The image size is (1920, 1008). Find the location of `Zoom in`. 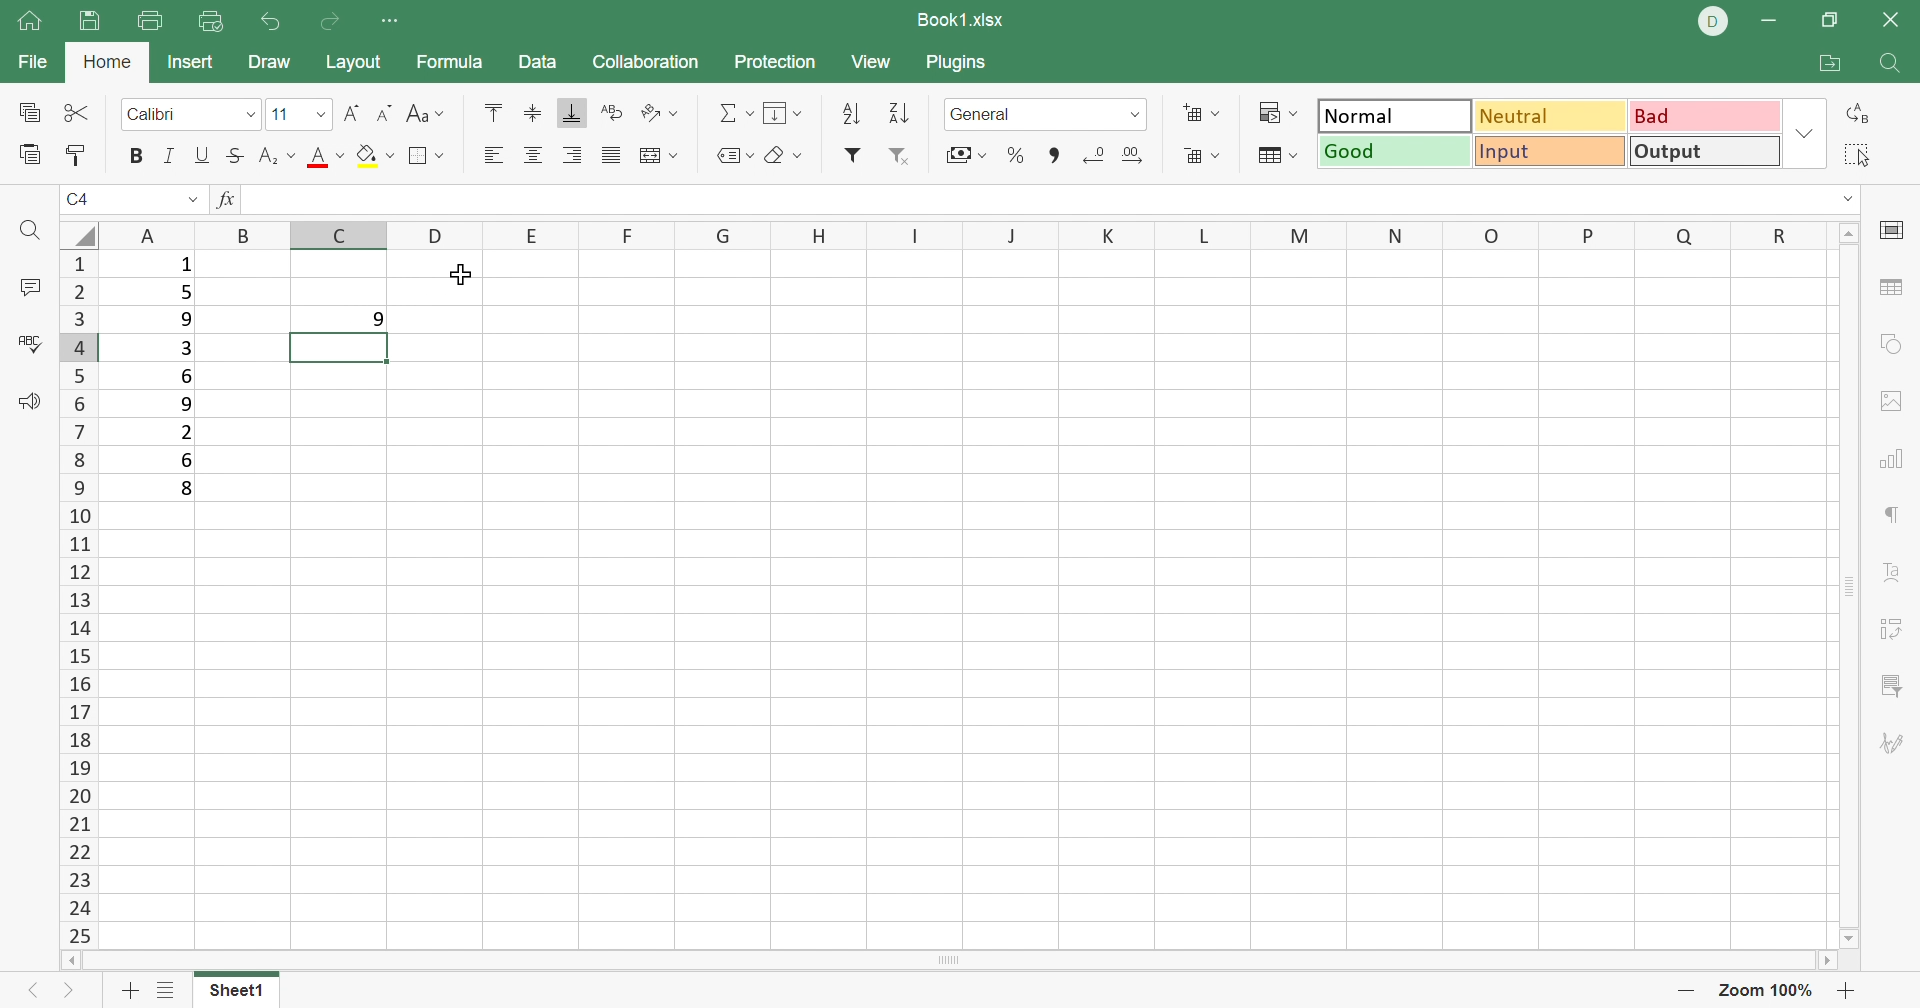

Zoom in is located at coordinates (1847, 992).